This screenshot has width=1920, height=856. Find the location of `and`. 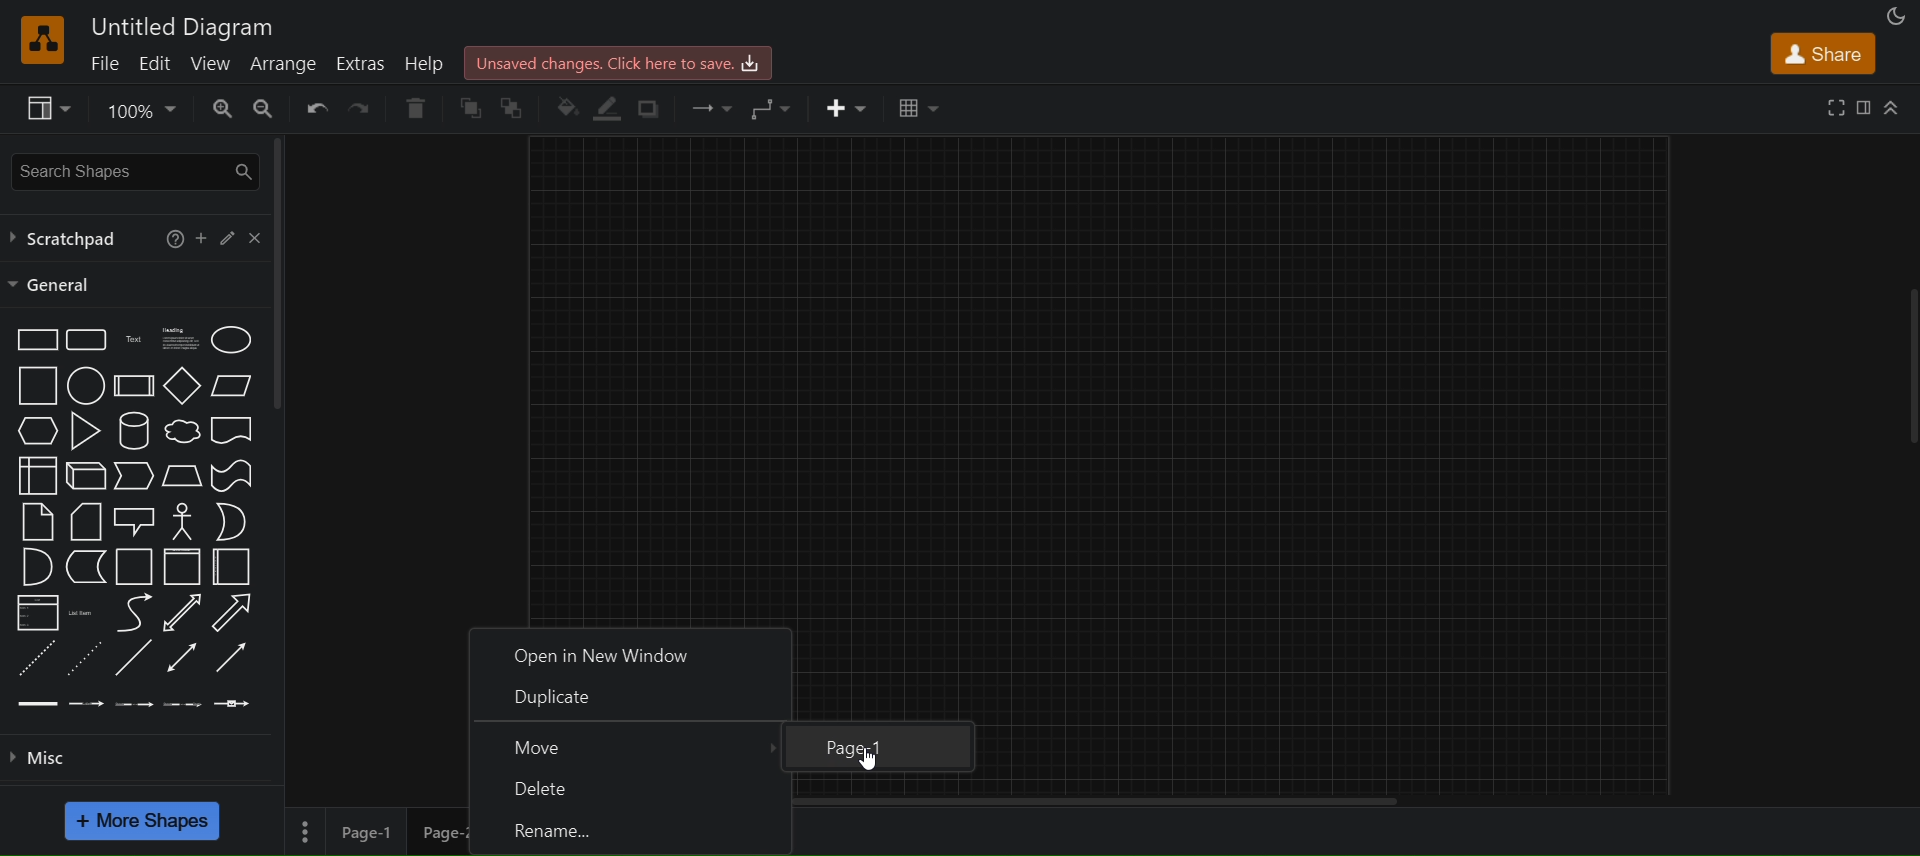

and is located at coordinates (35, 566).